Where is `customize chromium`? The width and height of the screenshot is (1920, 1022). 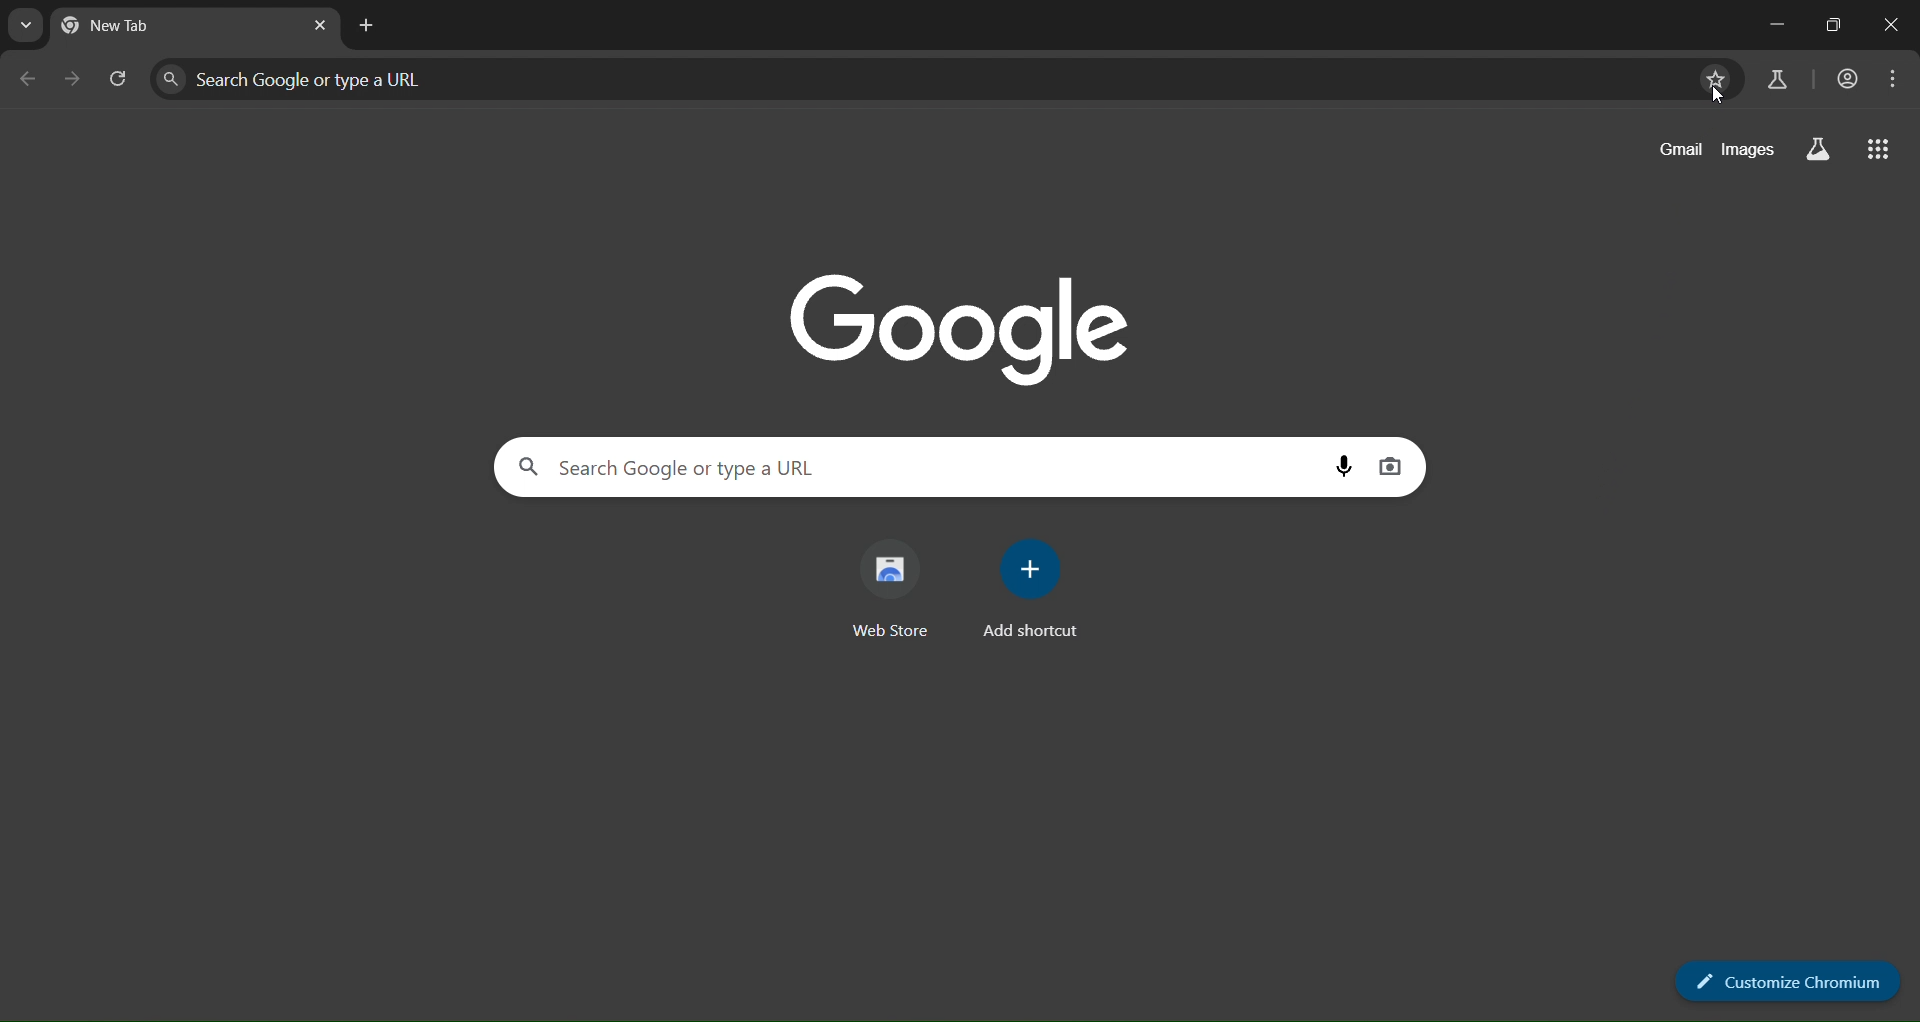
customize chromium is located at coordinates (1780, 982).